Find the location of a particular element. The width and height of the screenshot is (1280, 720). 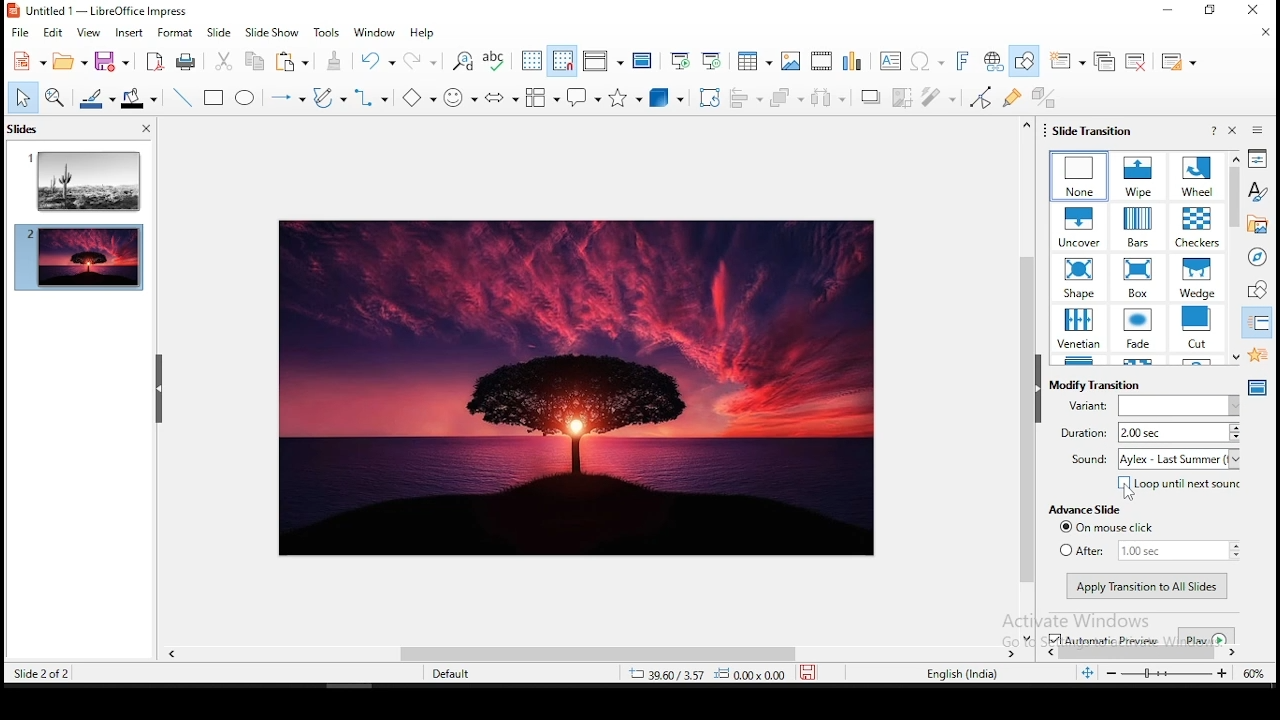

0.00x0.00 is located at coordinates (752, 676).